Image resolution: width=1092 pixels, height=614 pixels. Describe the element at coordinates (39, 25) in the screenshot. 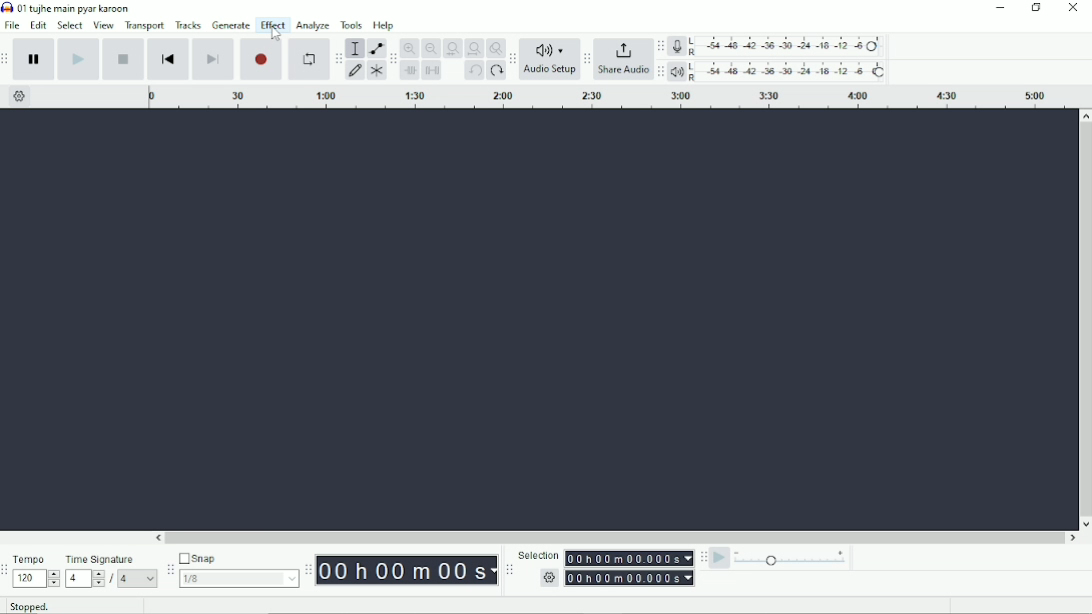

I see `Edit` at that location.